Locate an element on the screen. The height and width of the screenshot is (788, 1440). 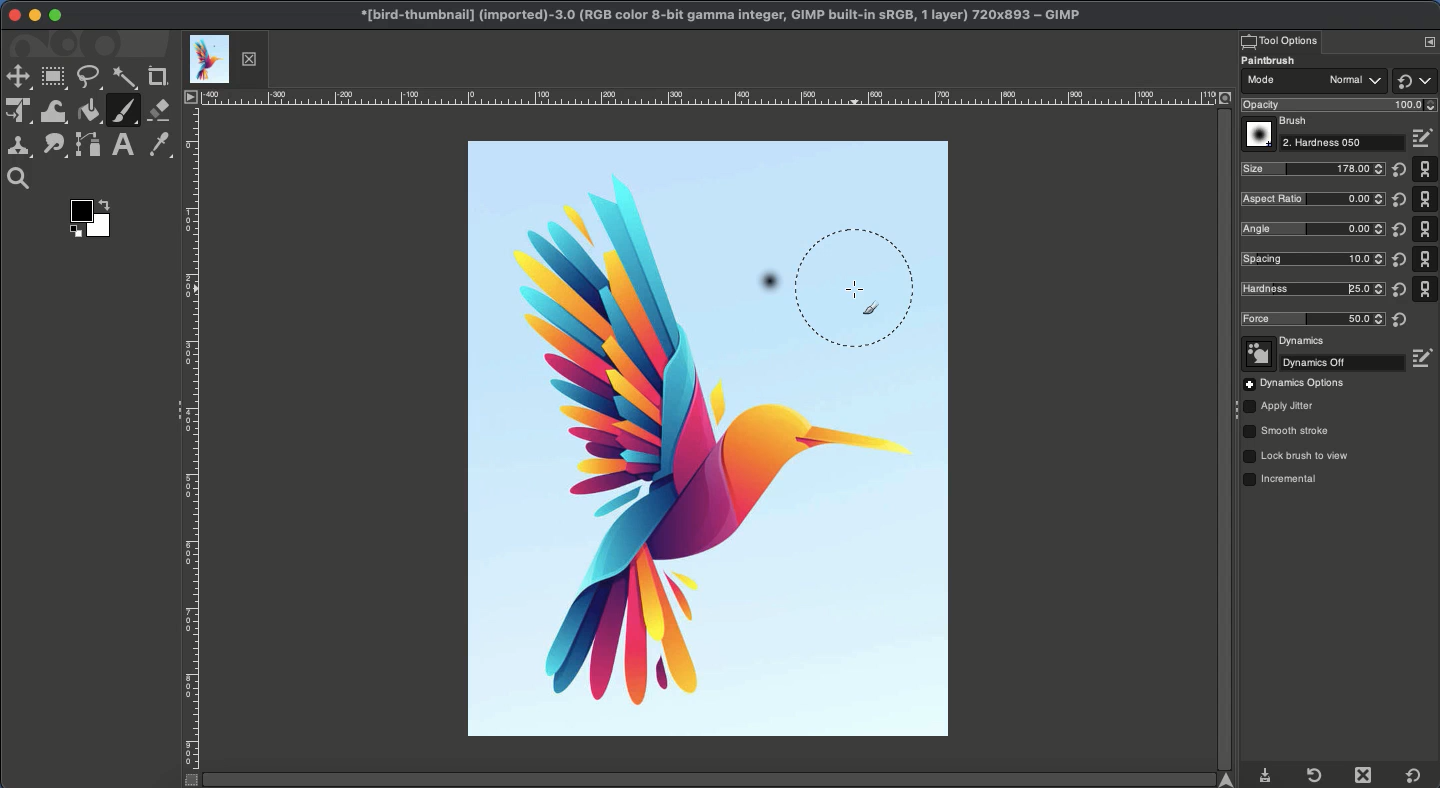
Spacing is located at coordinates (1310, 258).